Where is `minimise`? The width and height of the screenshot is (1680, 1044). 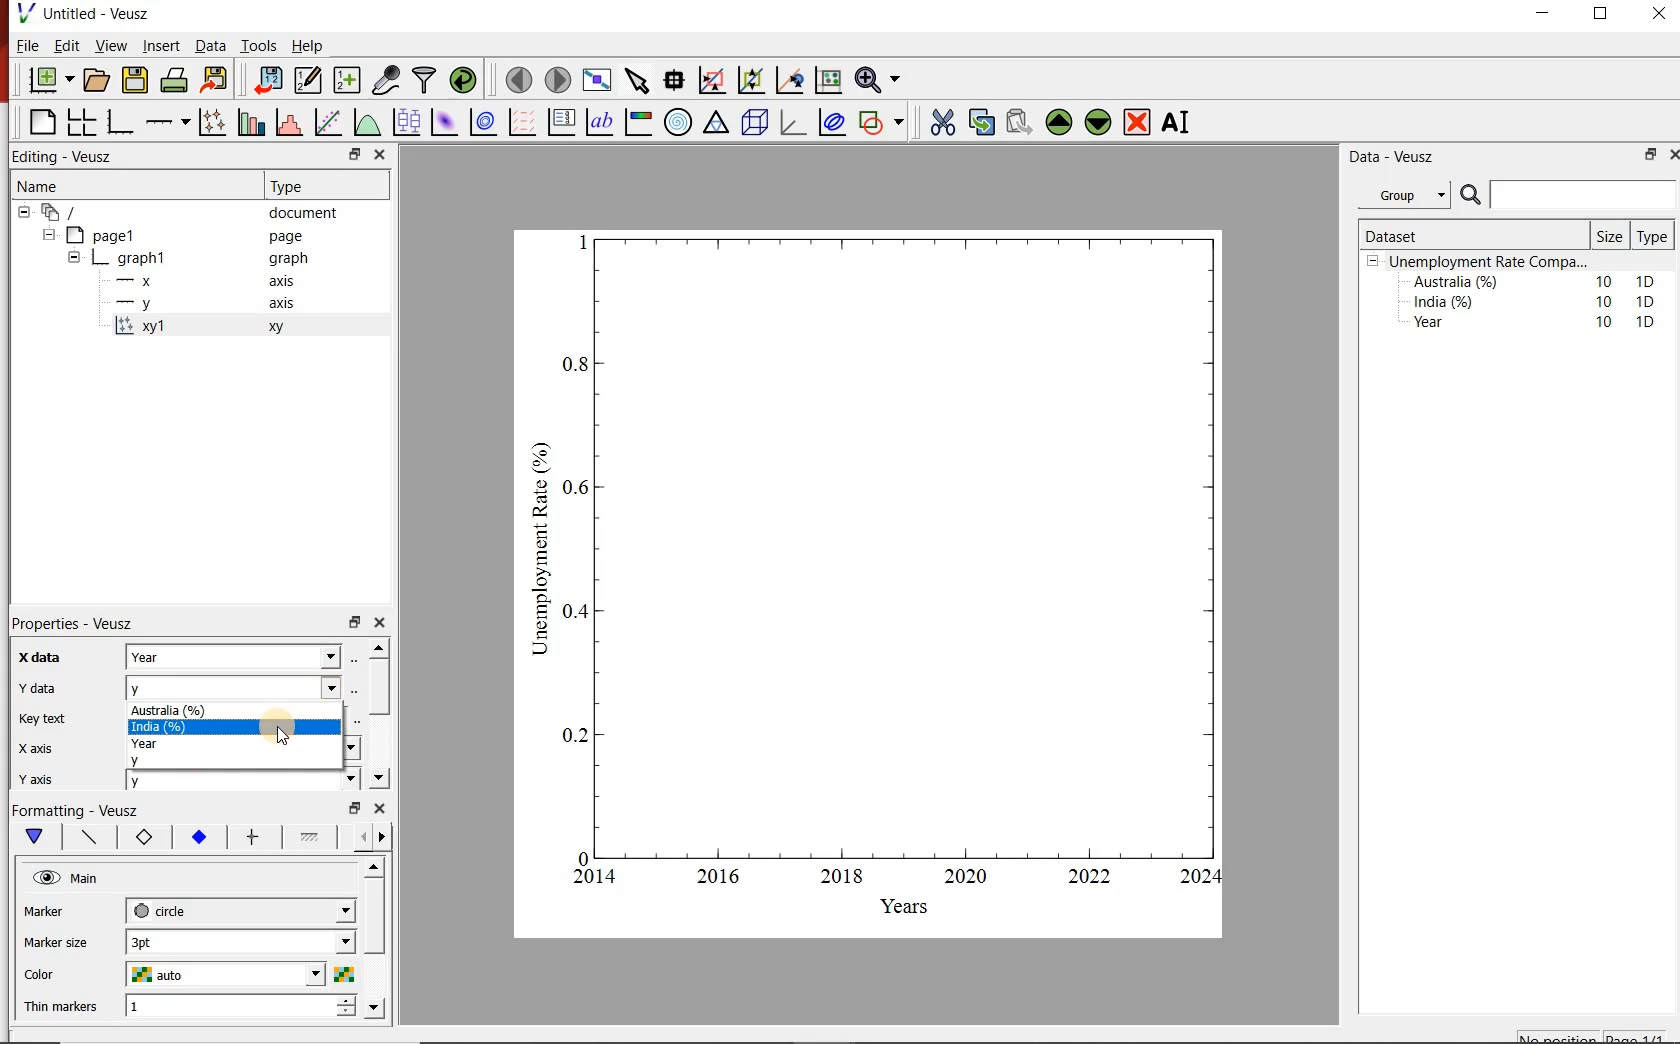
minimise is located at coordinates (357, 154).